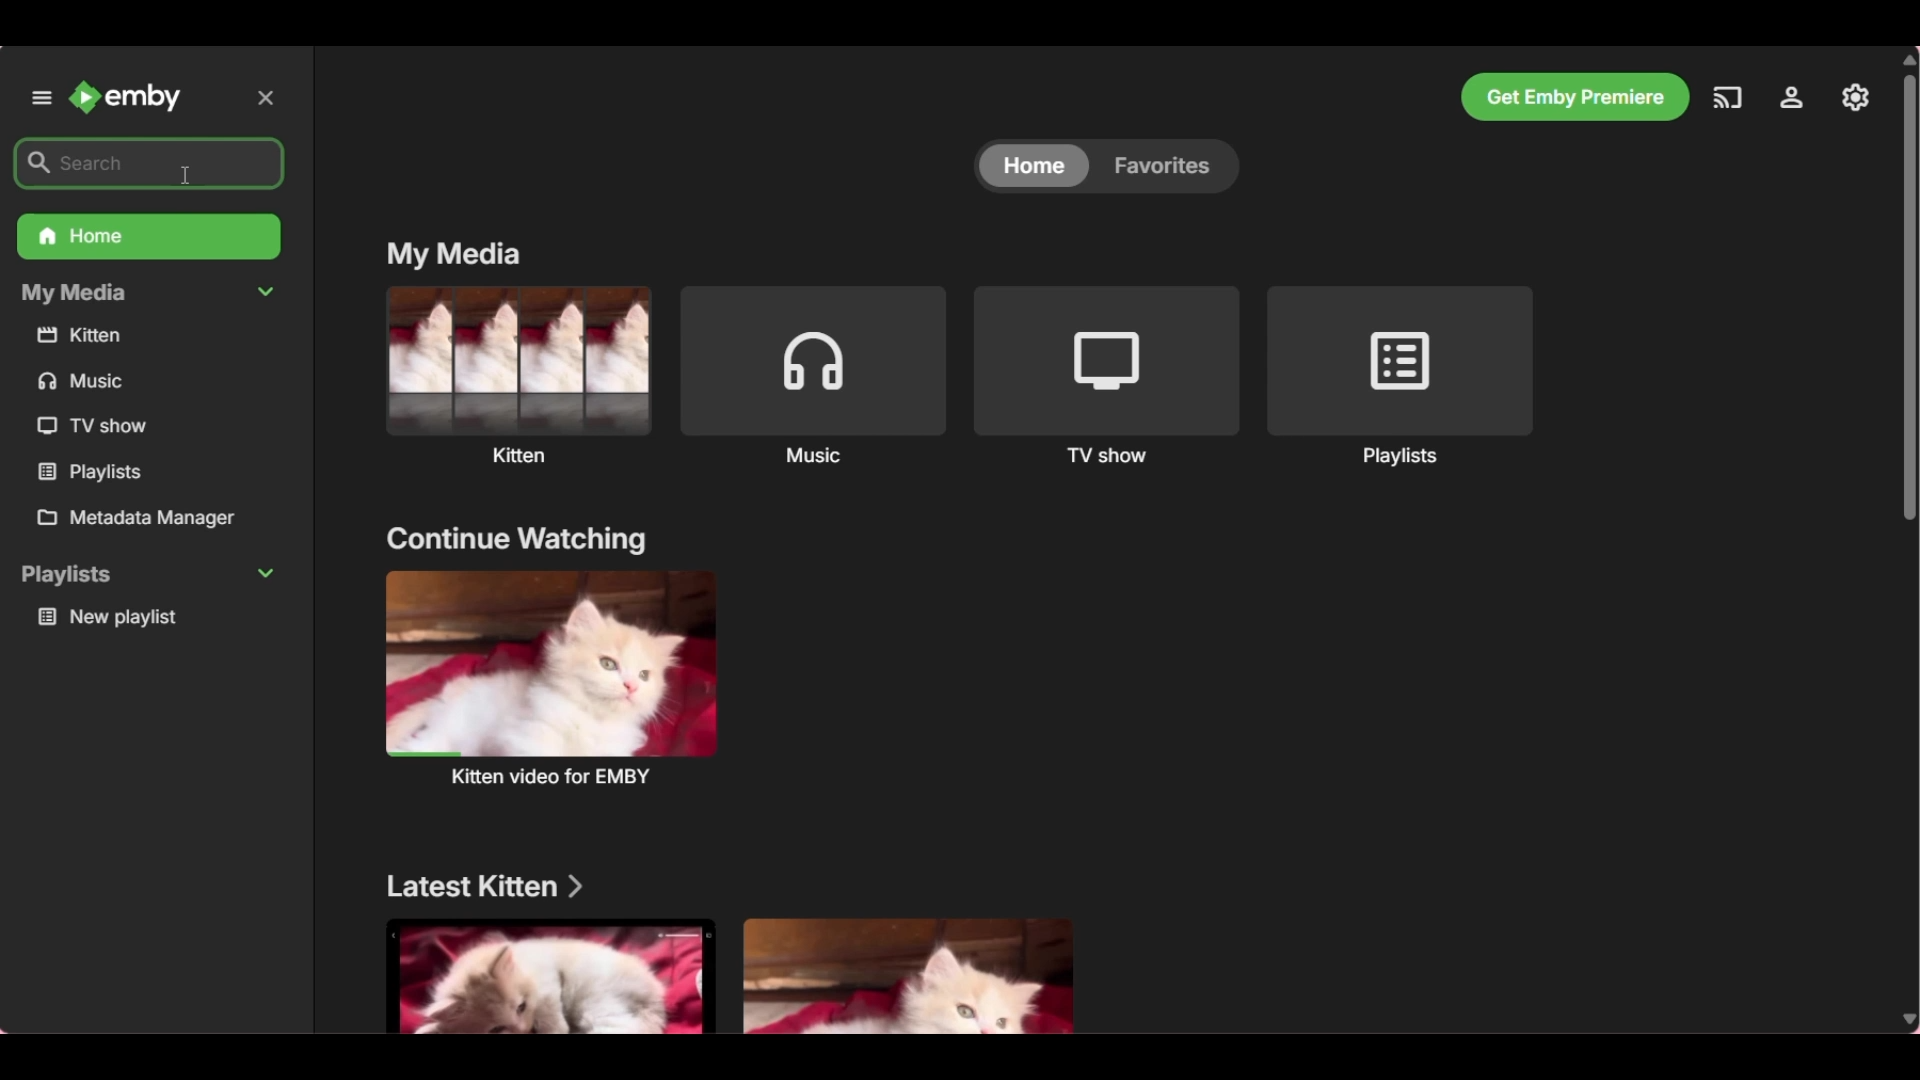  Describe the element at coordinates (812, 373) in the screenshot. I see `Music ` at that location.